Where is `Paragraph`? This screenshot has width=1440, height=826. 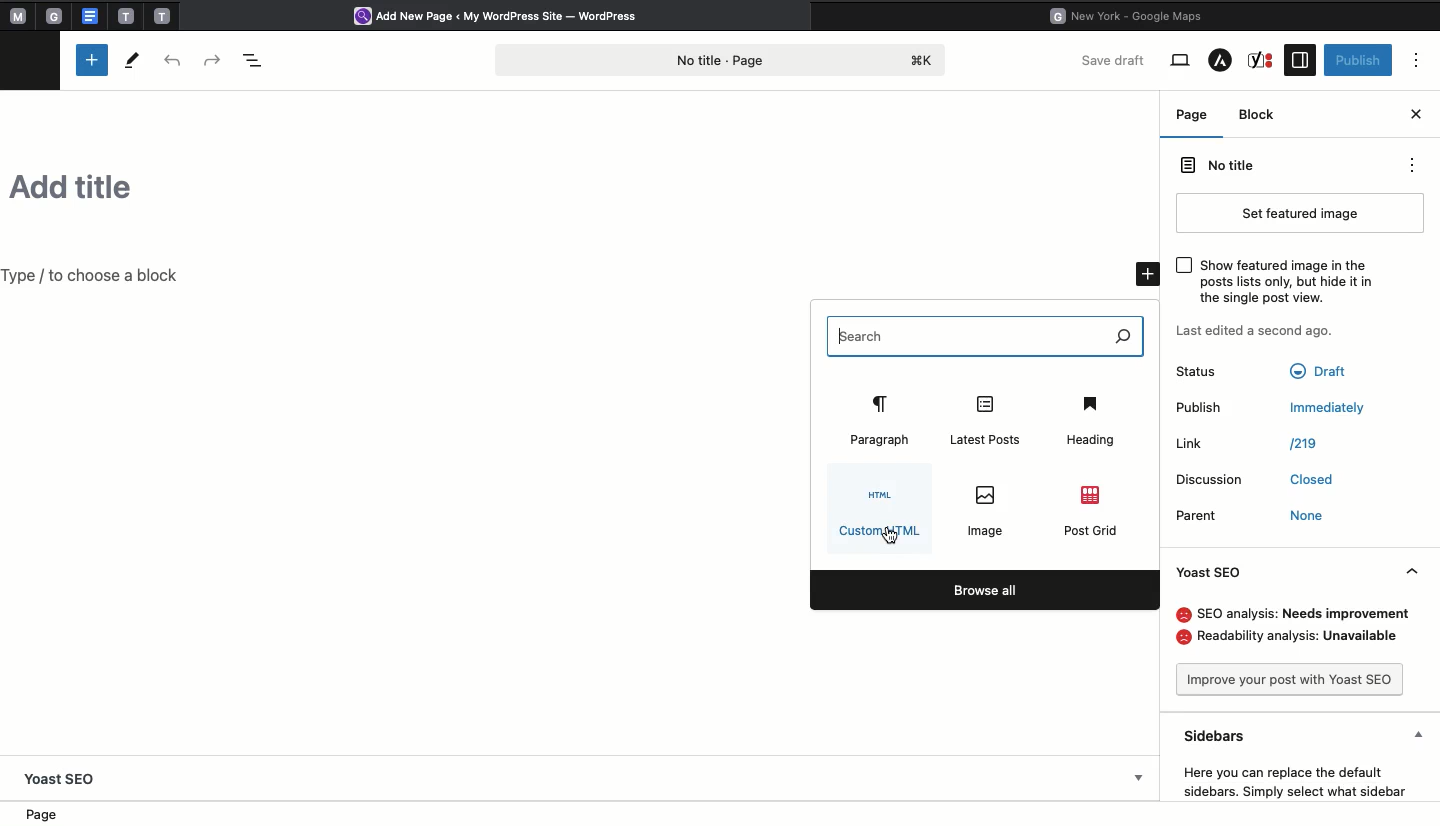
Paragraph is located at coordinates (883, 419).